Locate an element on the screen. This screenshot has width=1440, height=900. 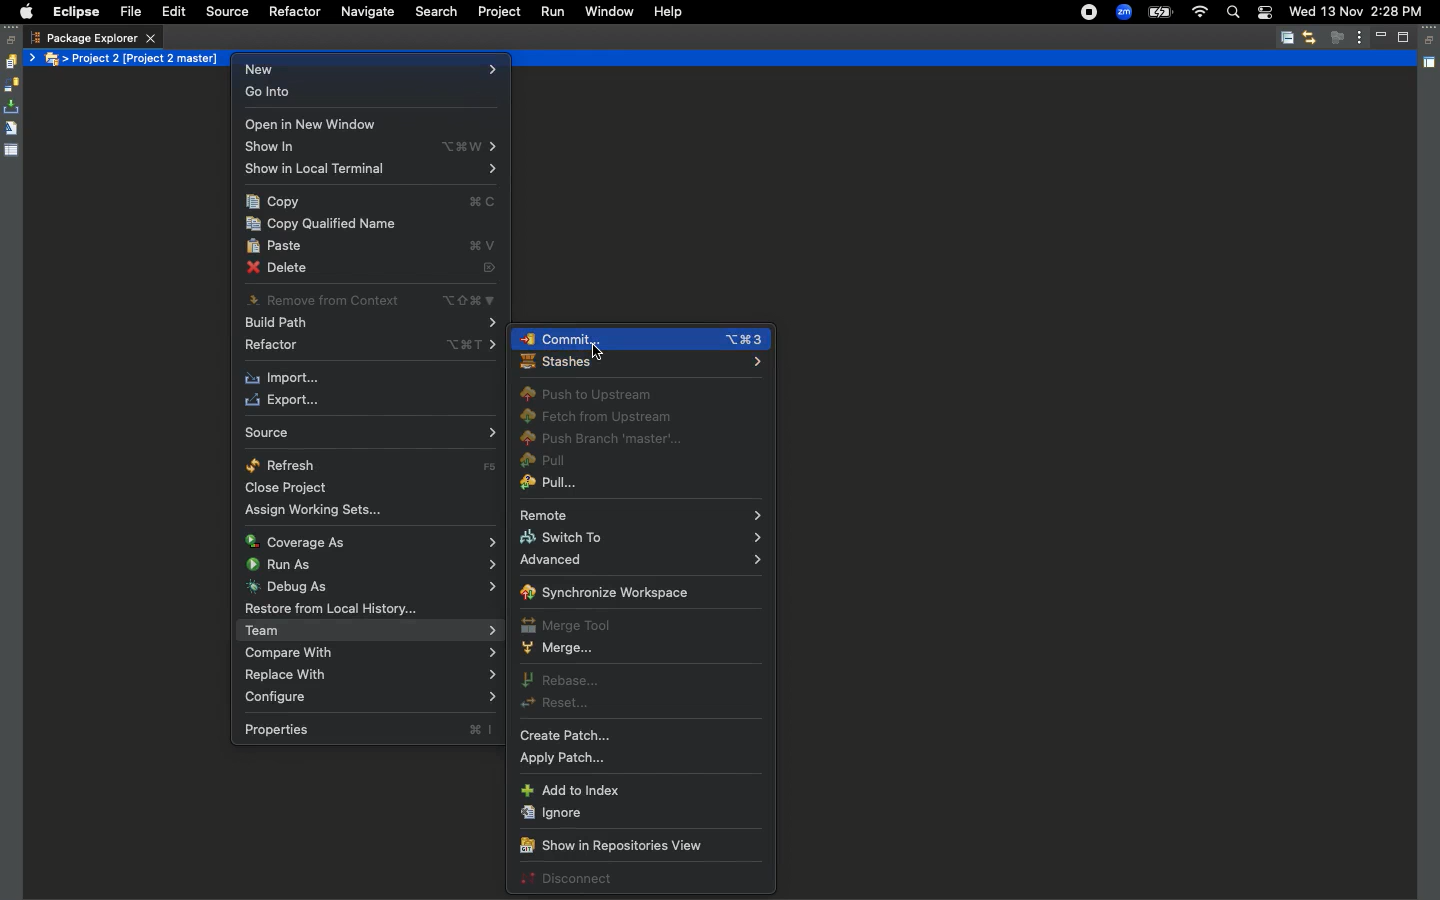
Shared area is located at coordinates (1431, 66).